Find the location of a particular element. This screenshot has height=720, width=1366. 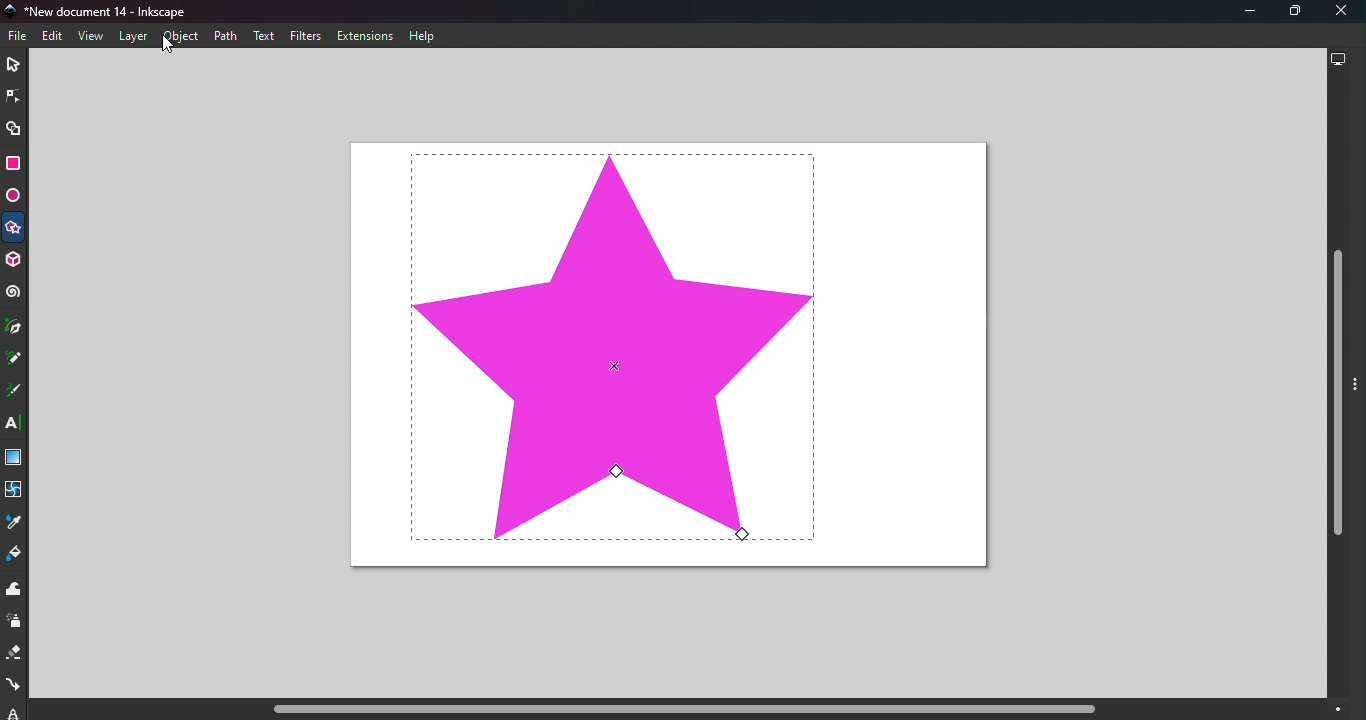

File is located at coordinates (21, 36).